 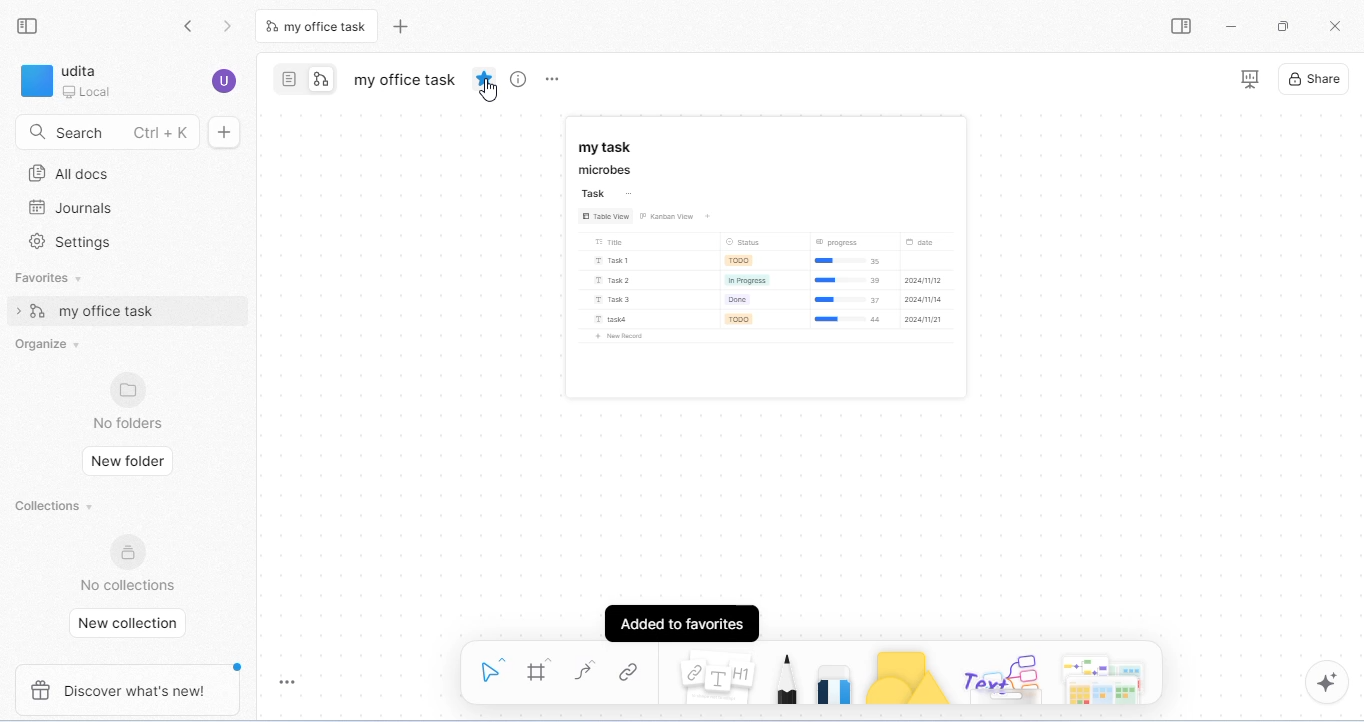 I want to click on no collections, so click(x=126, y=563).